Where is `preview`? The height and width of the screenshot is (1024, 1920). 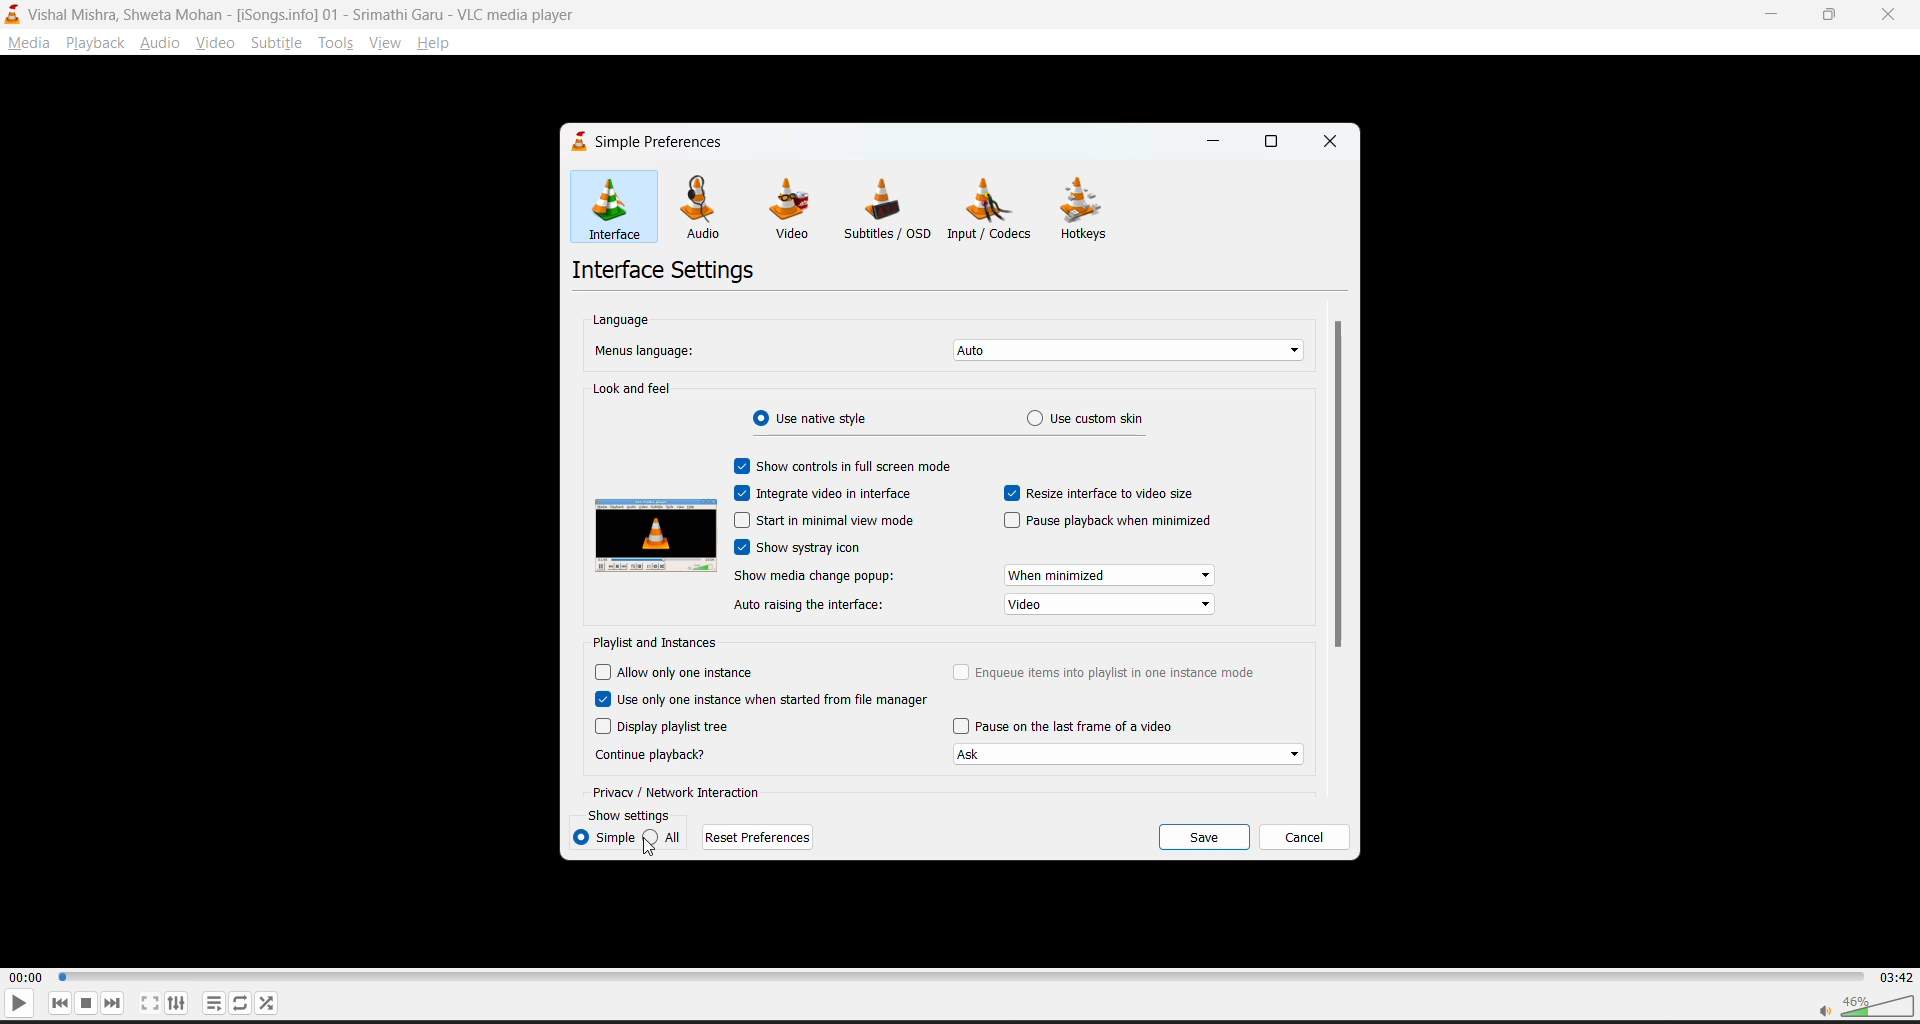
preview is located at coordinates (657, 537).